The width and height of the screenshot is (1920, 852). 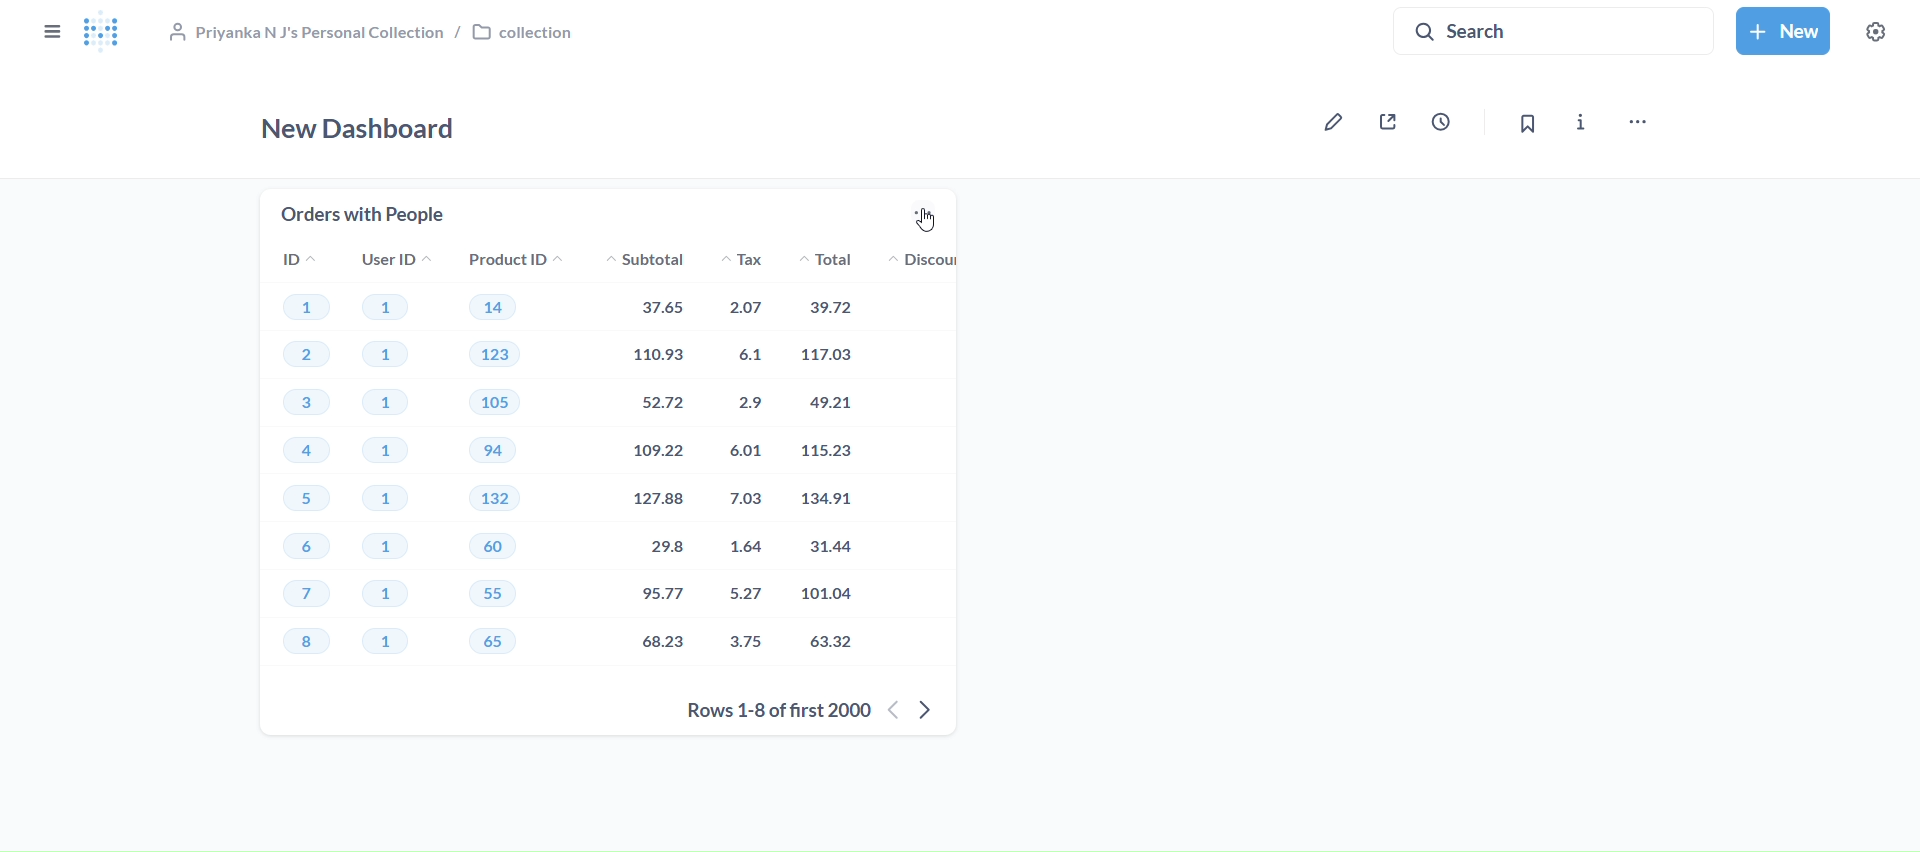 I want to click on more, so click(x=930, y=217).